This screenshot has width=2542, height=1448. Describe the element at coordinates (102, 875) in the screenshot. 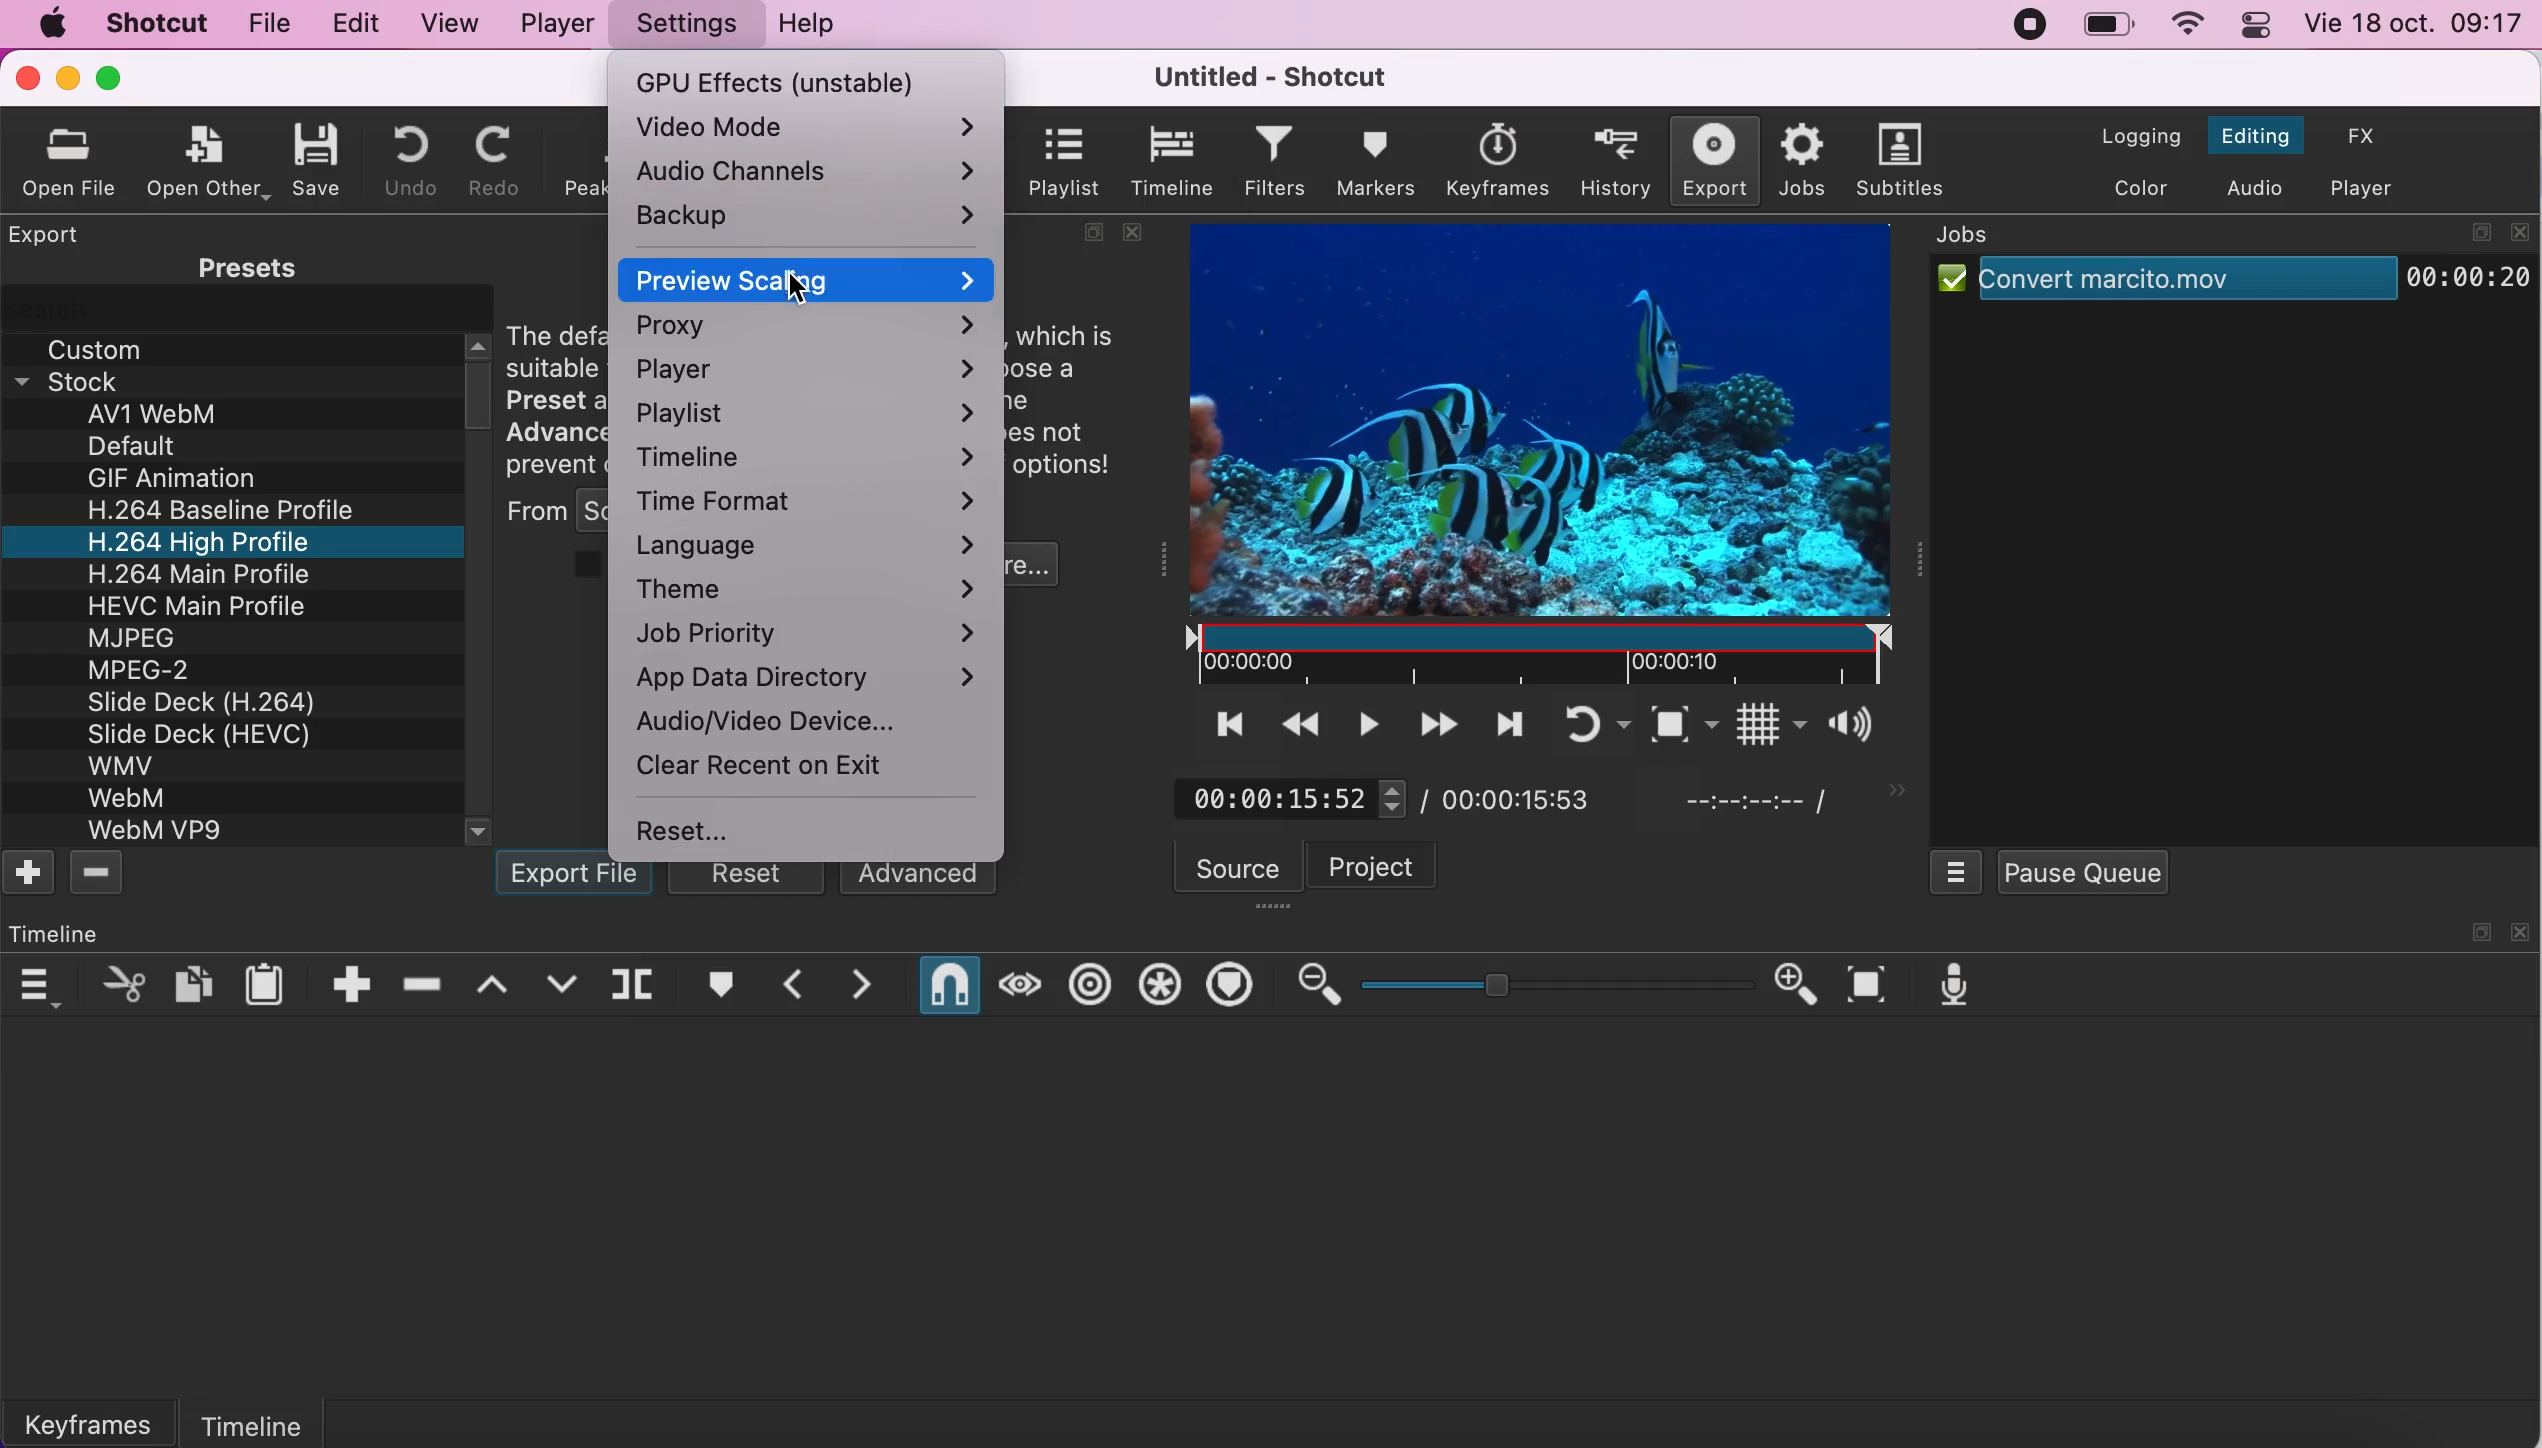

I see `delete` at that location.